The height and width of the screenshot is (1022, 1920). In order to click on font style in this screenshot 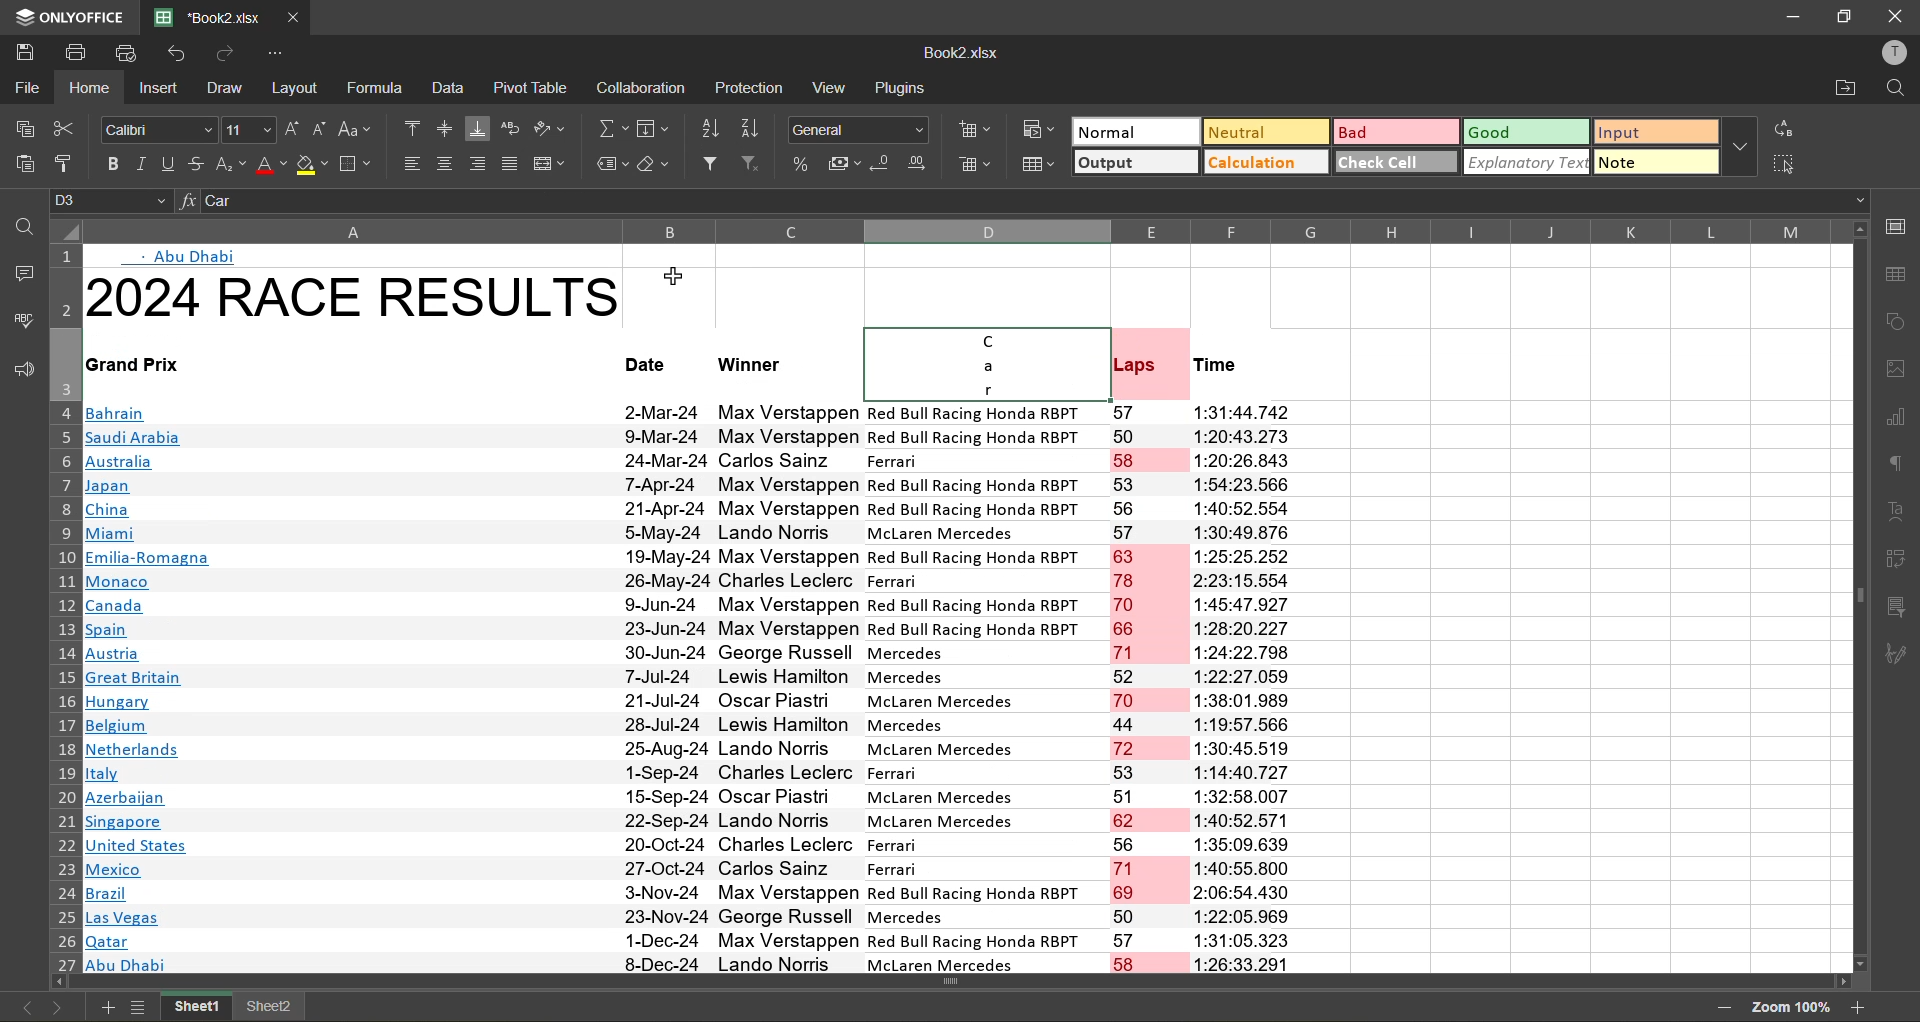, I will do `click(160, 131)`.